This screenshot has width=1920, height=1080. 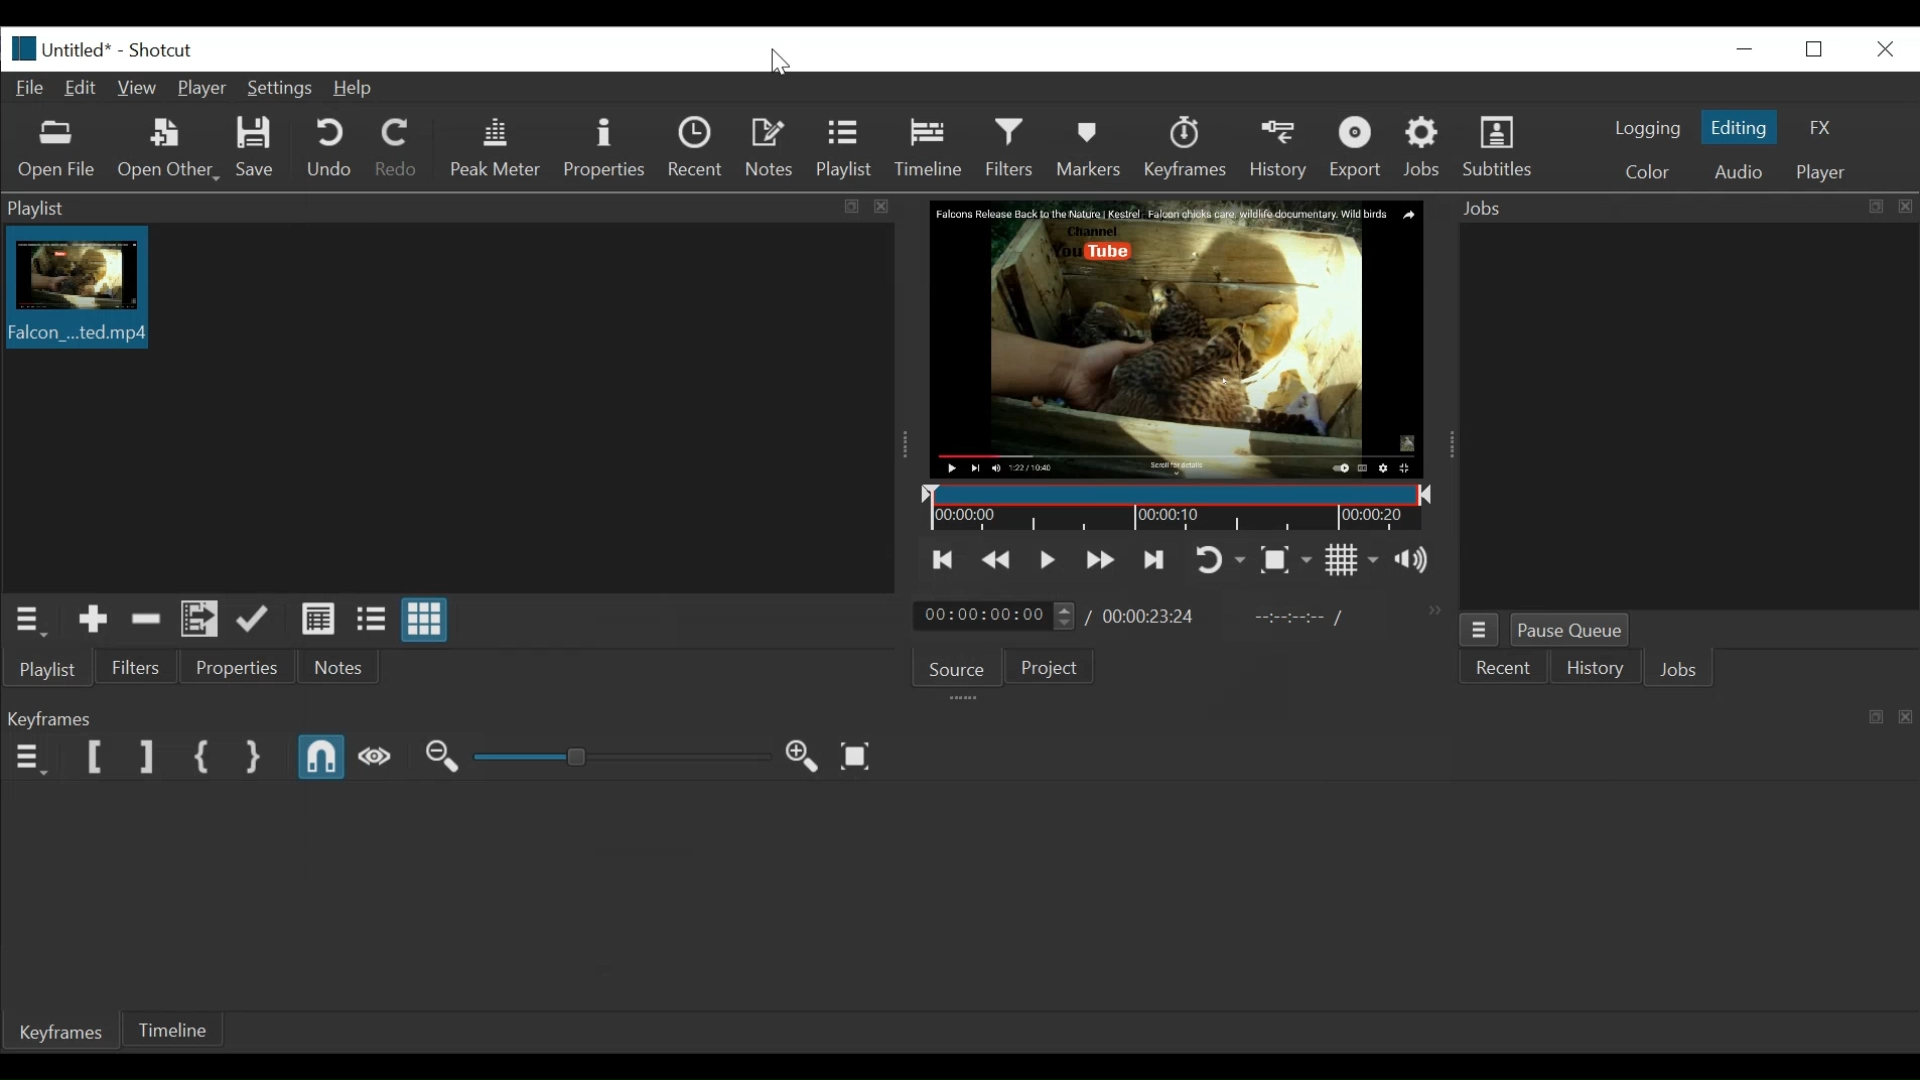 I want to click on Player, so click(x=201, y=89).